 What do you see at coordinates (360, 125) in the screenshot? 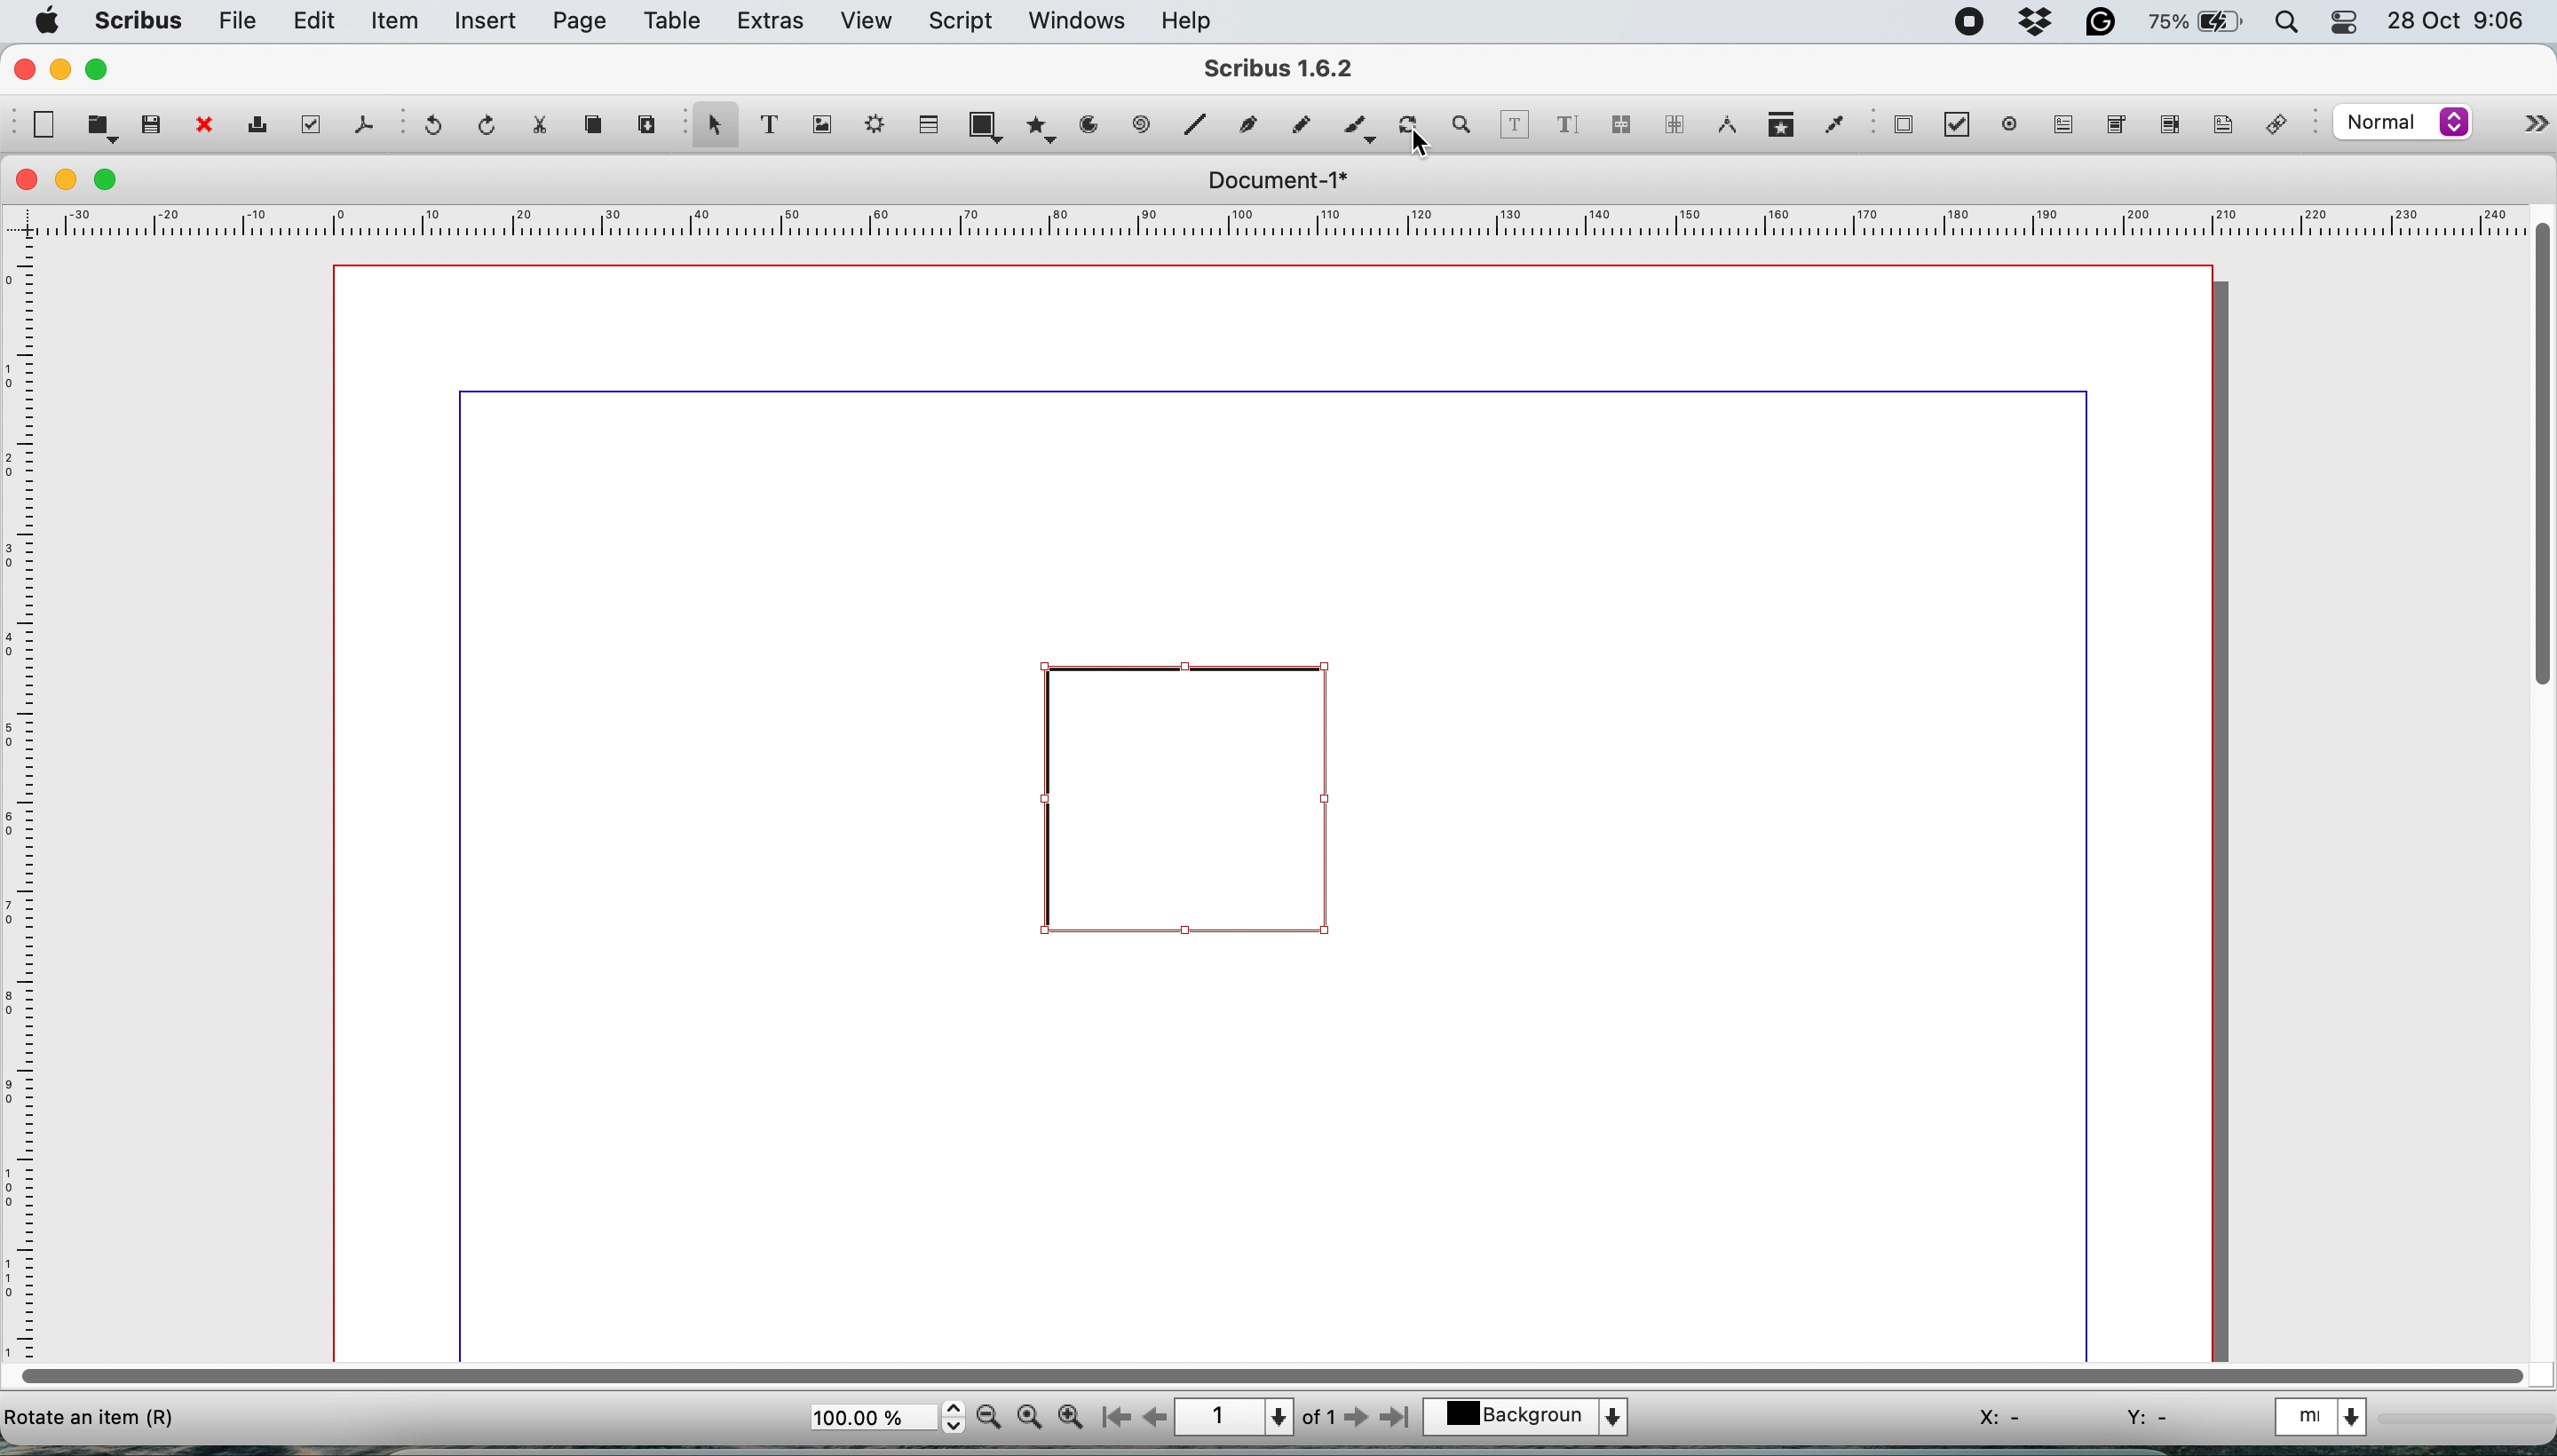
I see `save as pdf` at bounding box center [360, 125].